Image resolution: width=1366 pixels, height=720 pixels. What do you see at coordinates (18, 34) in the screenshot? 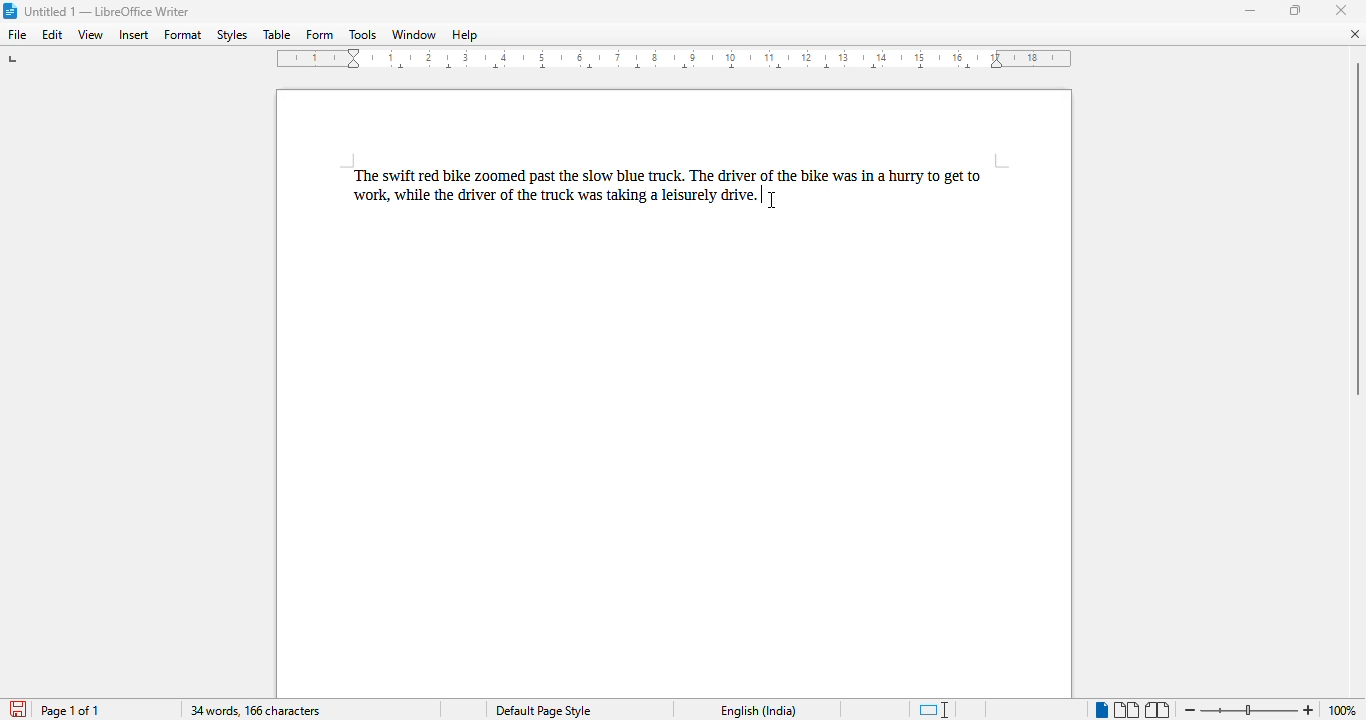
I see `file` at bounding box center [18, 34].